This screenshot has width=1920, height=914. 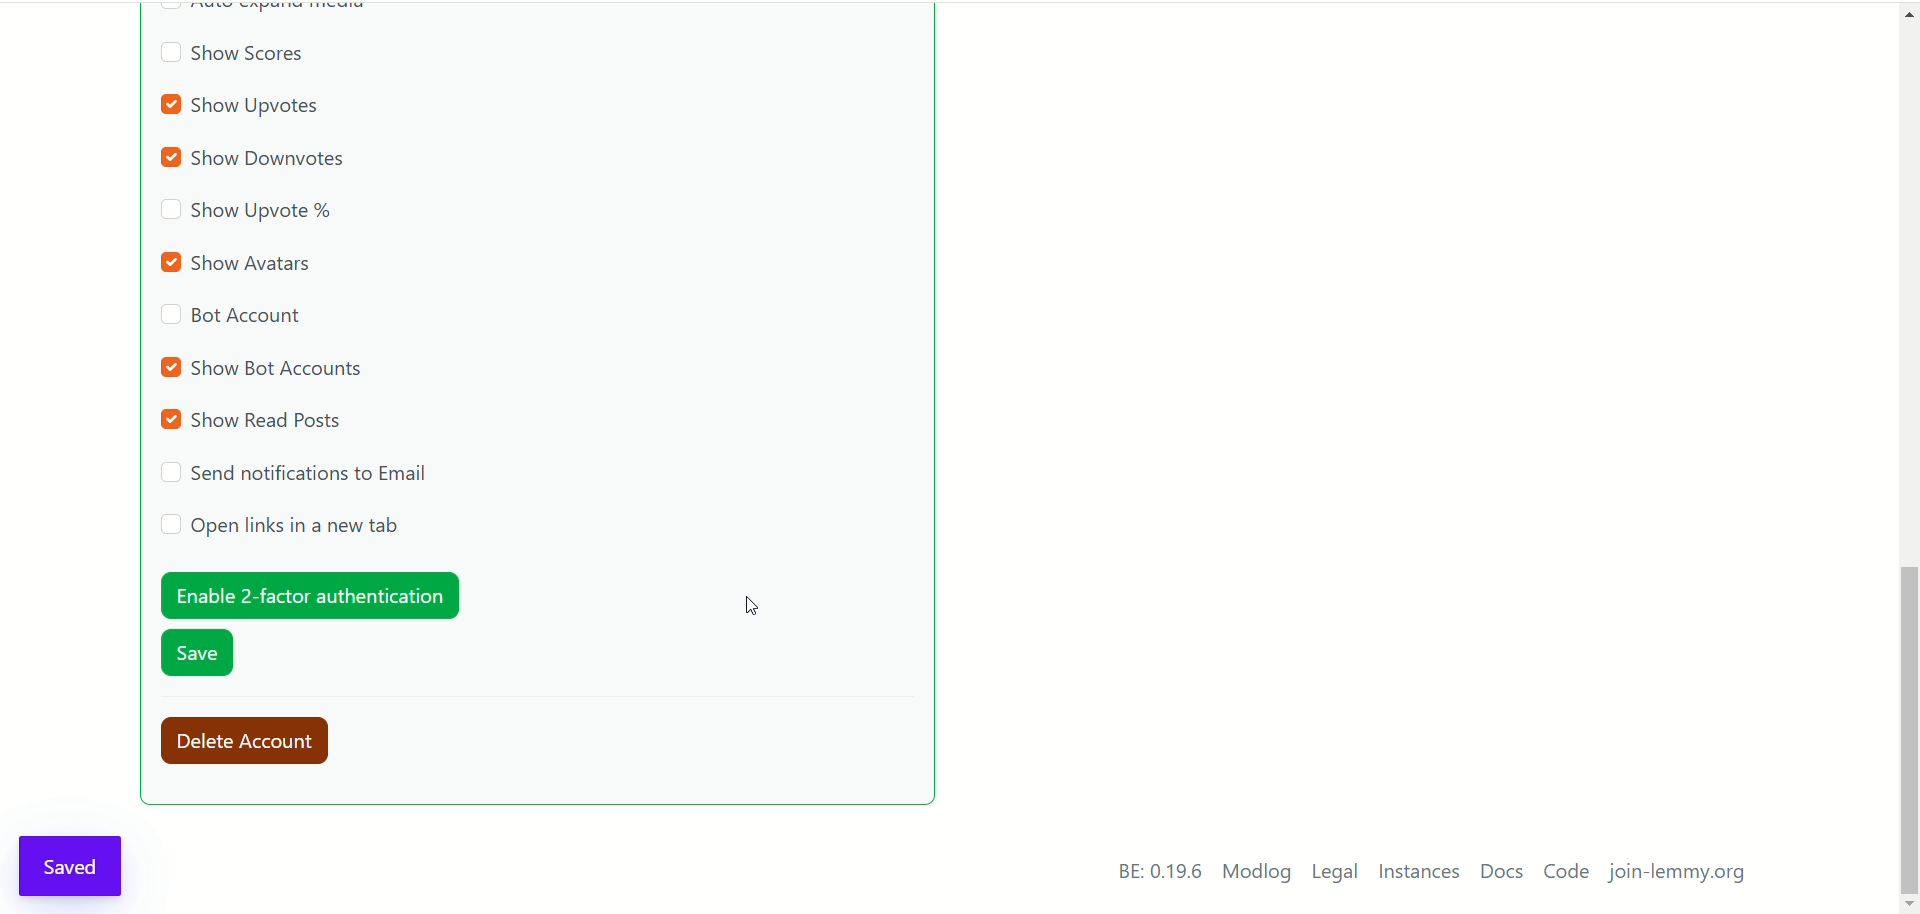 I want to click on show scores, so click(x=232, y=57).